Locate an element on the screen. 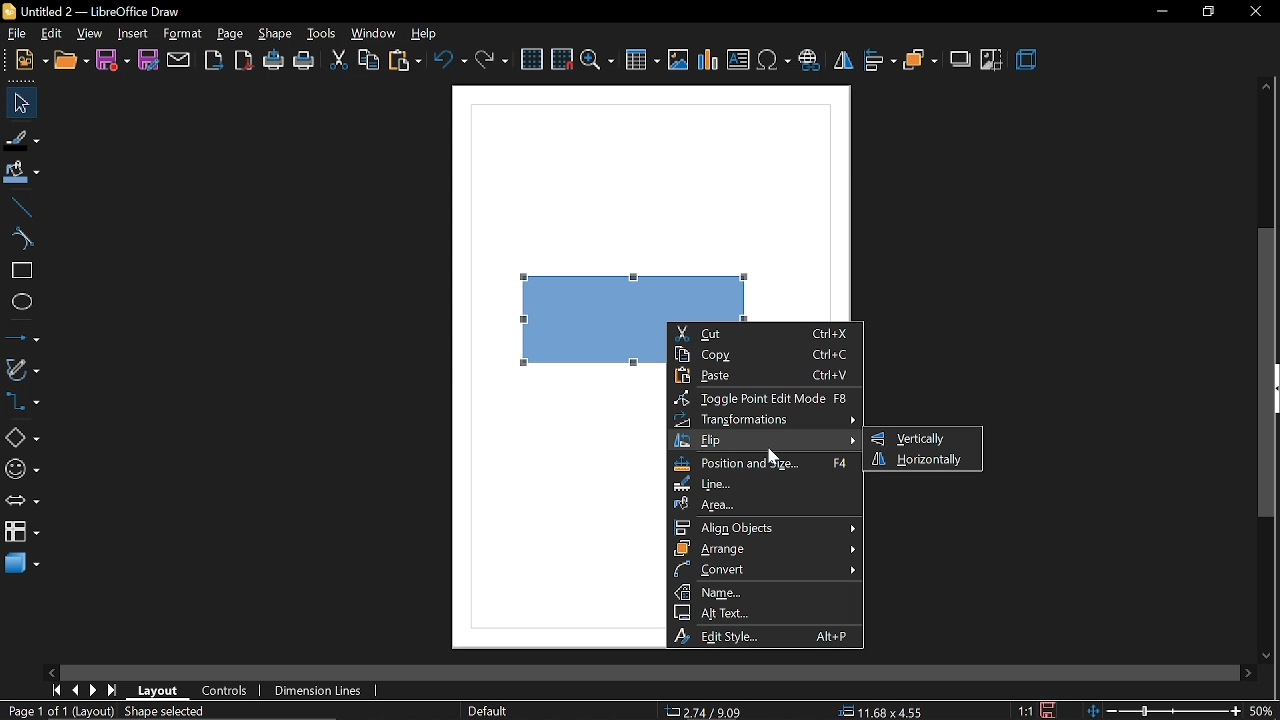 This screenshot has width=1280, height=720. align objects is located at coordinates (766, 527).